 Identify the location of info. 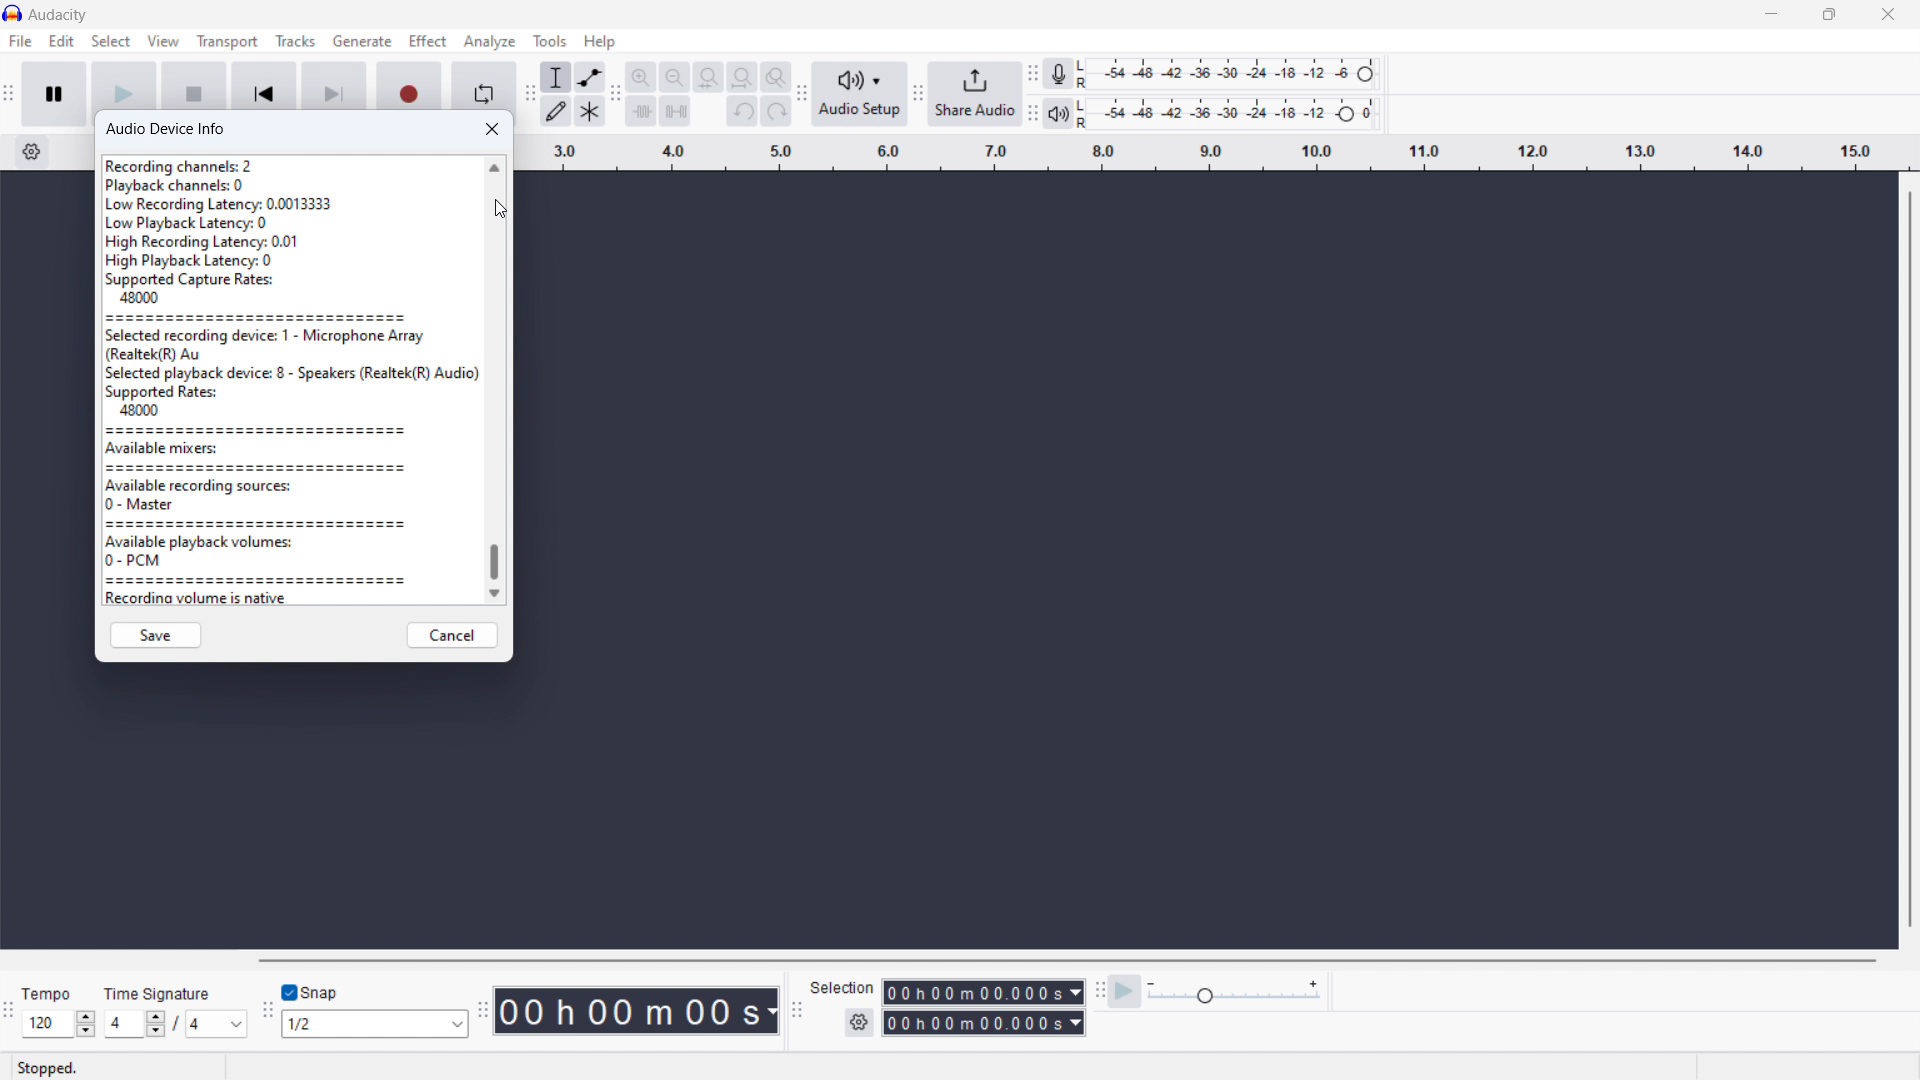
(290, 380).